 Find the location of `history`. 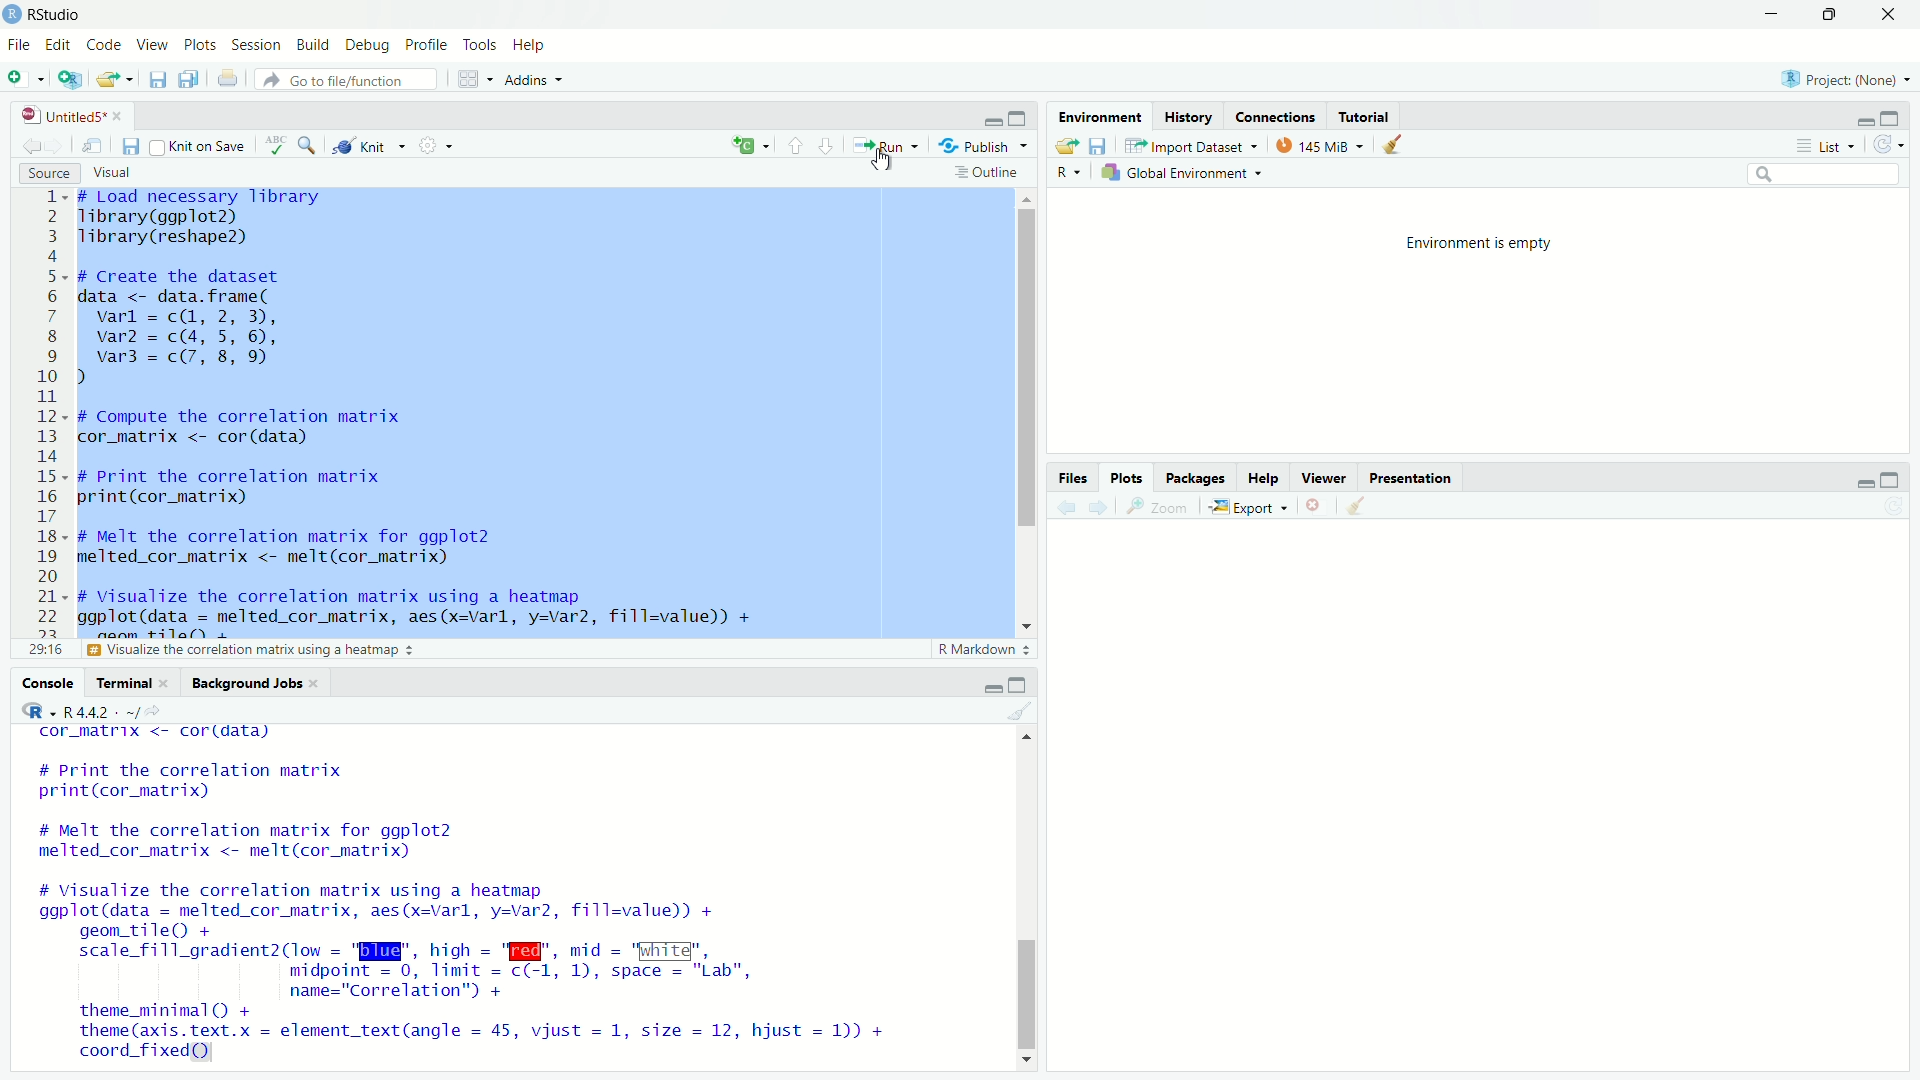

history is located at coordinates (1191, 116).